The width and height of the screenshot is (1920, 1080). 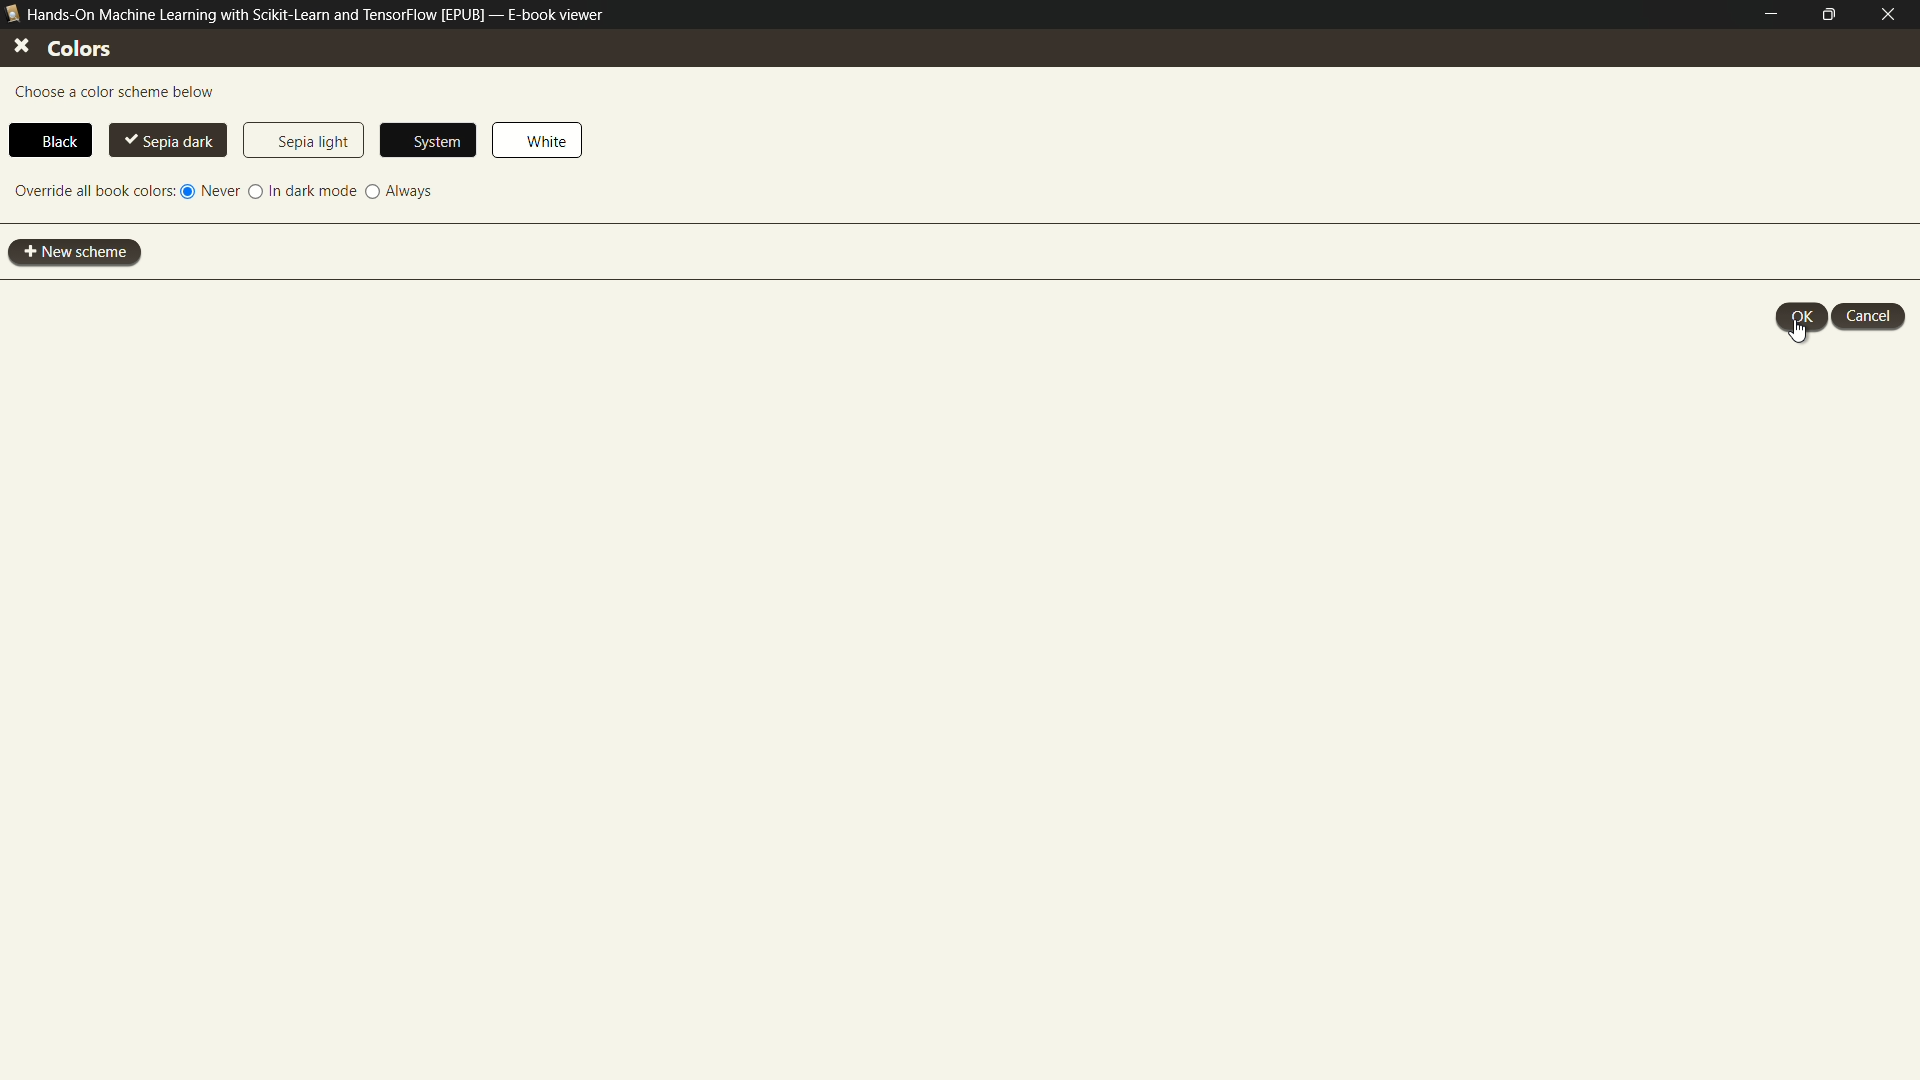 What do you see at coordinates (1834, 15) in the screenshot?
I see `maximize` at bounding box center [1834, 15].